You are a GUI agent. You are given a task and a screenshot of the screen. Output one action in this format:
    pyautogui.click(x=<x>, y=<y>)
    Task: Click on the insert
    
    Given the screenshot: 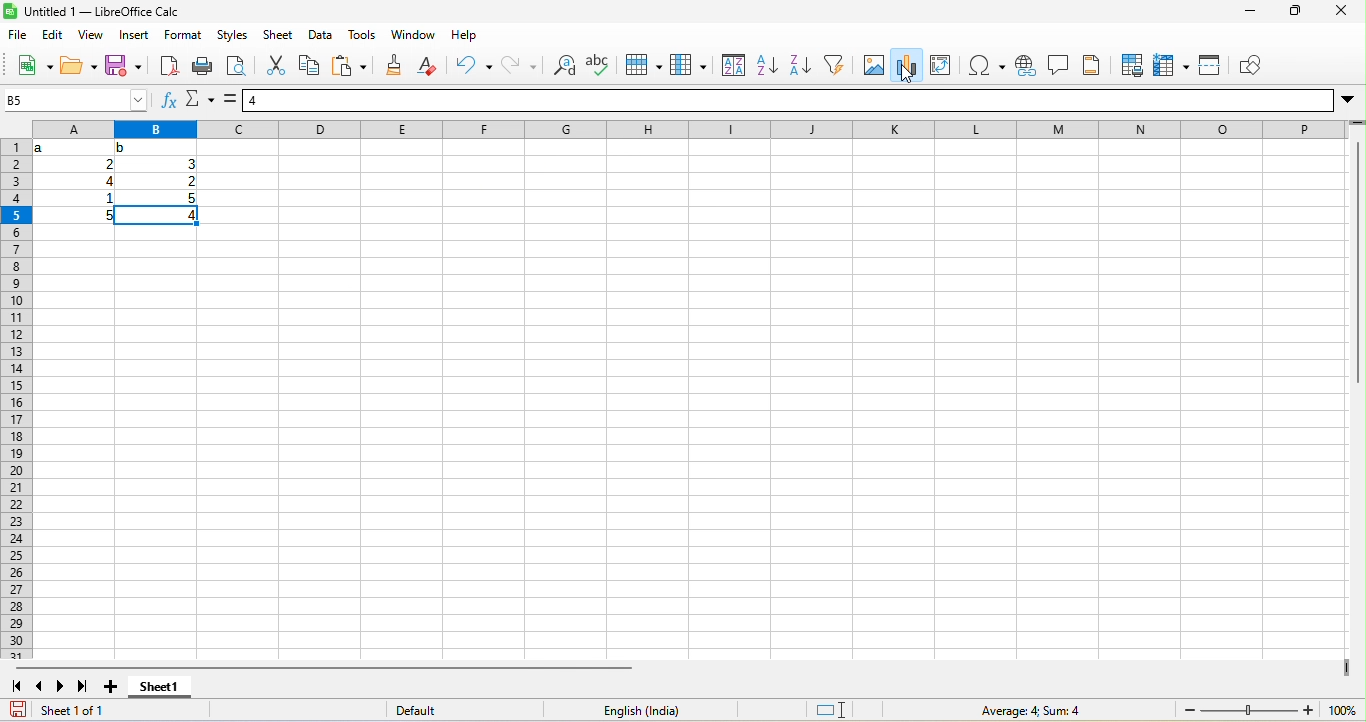 What is the action you would take?
    pyautogui.click(x=134, y=35)
    